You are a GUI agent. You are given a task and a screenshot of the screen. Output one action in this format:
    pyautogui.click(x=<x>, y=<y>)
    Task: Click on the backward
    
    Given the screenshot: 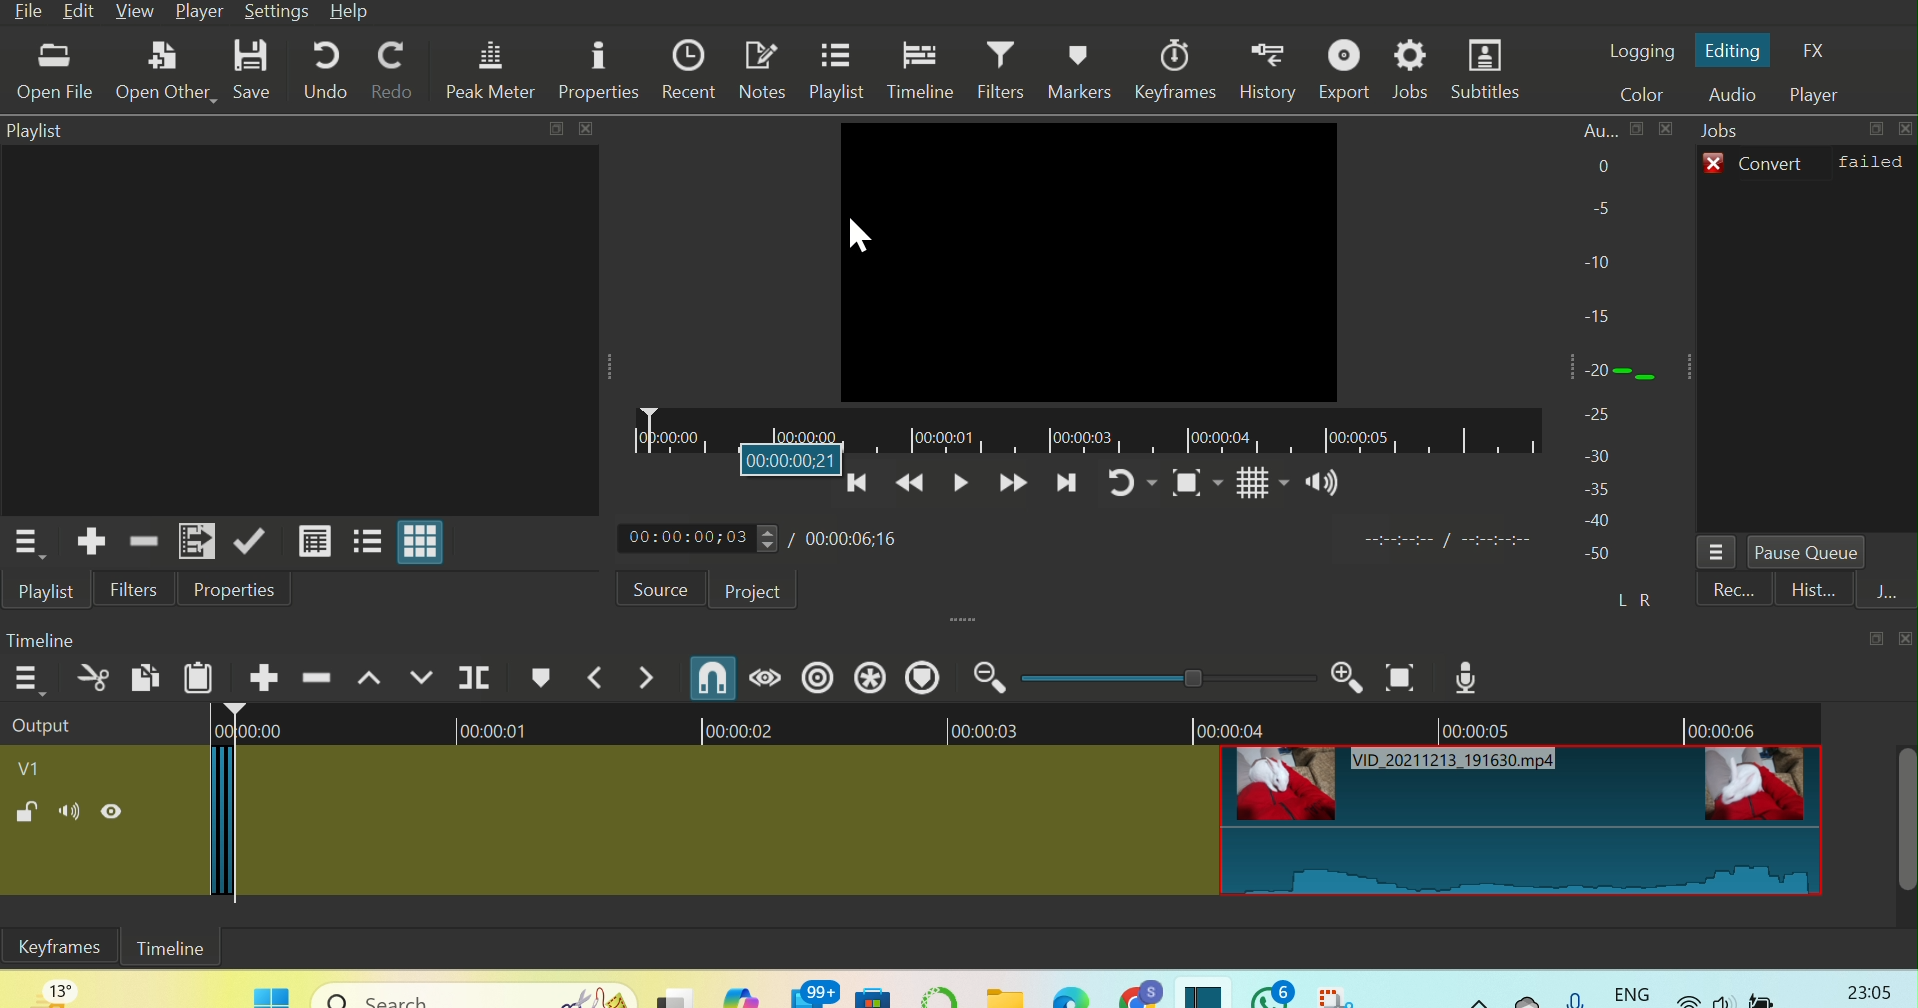 What is the action you would take?
    pyautogui.click(x=905, y=488)
    